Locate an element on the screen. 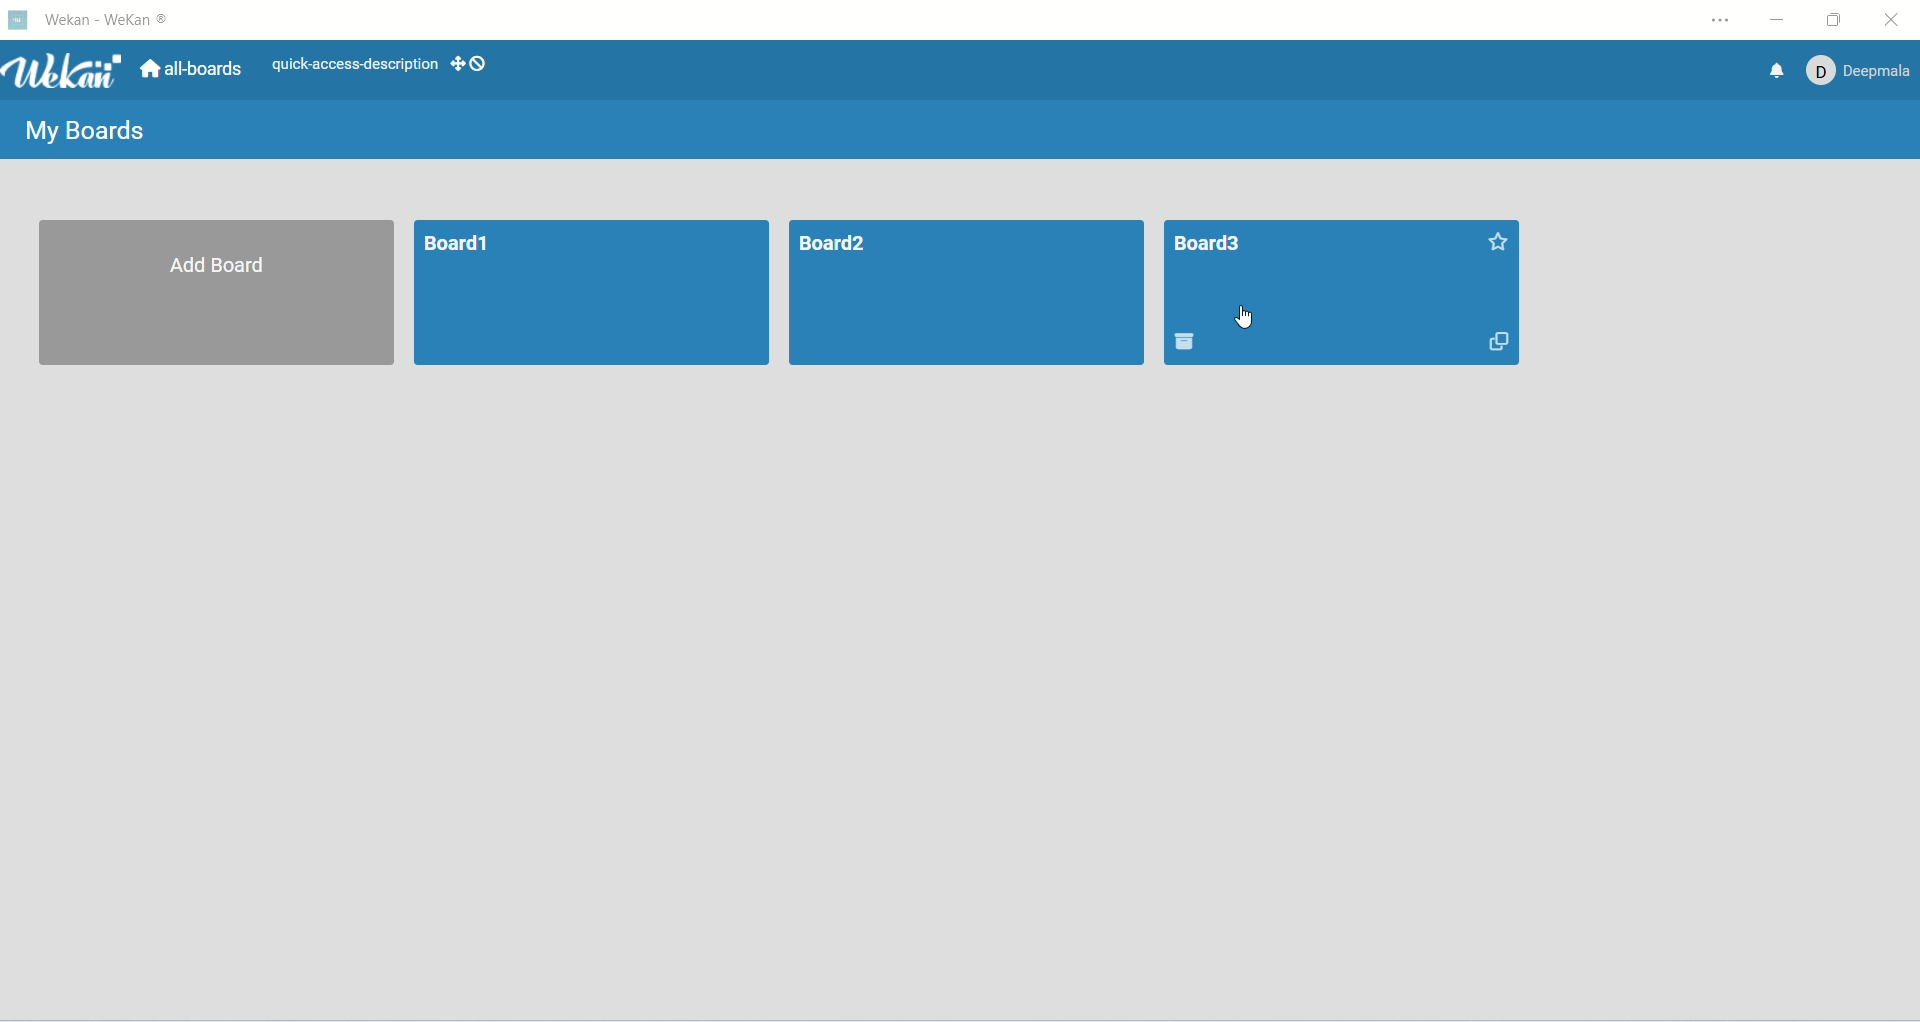  duplicate board is located at coordinates (1492, 345).